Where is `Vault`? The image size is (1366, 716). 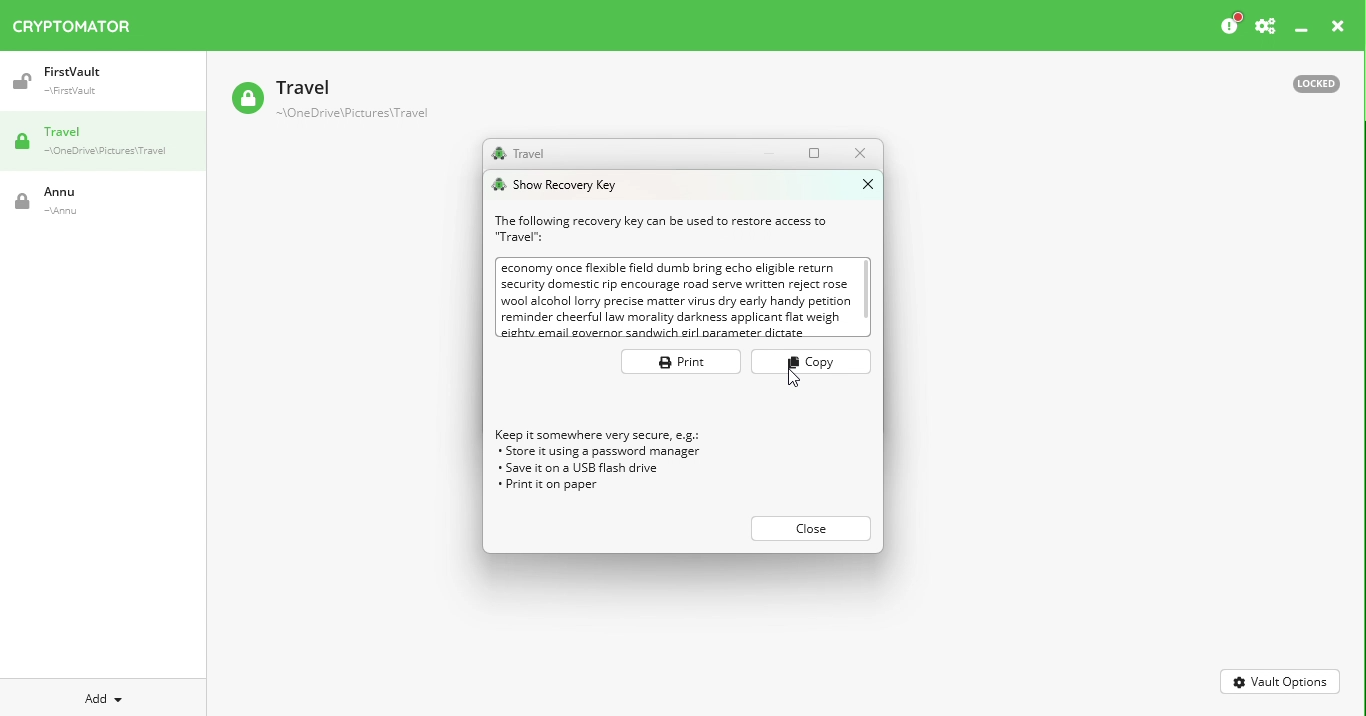 Vault is located at coordinates (329, 101).